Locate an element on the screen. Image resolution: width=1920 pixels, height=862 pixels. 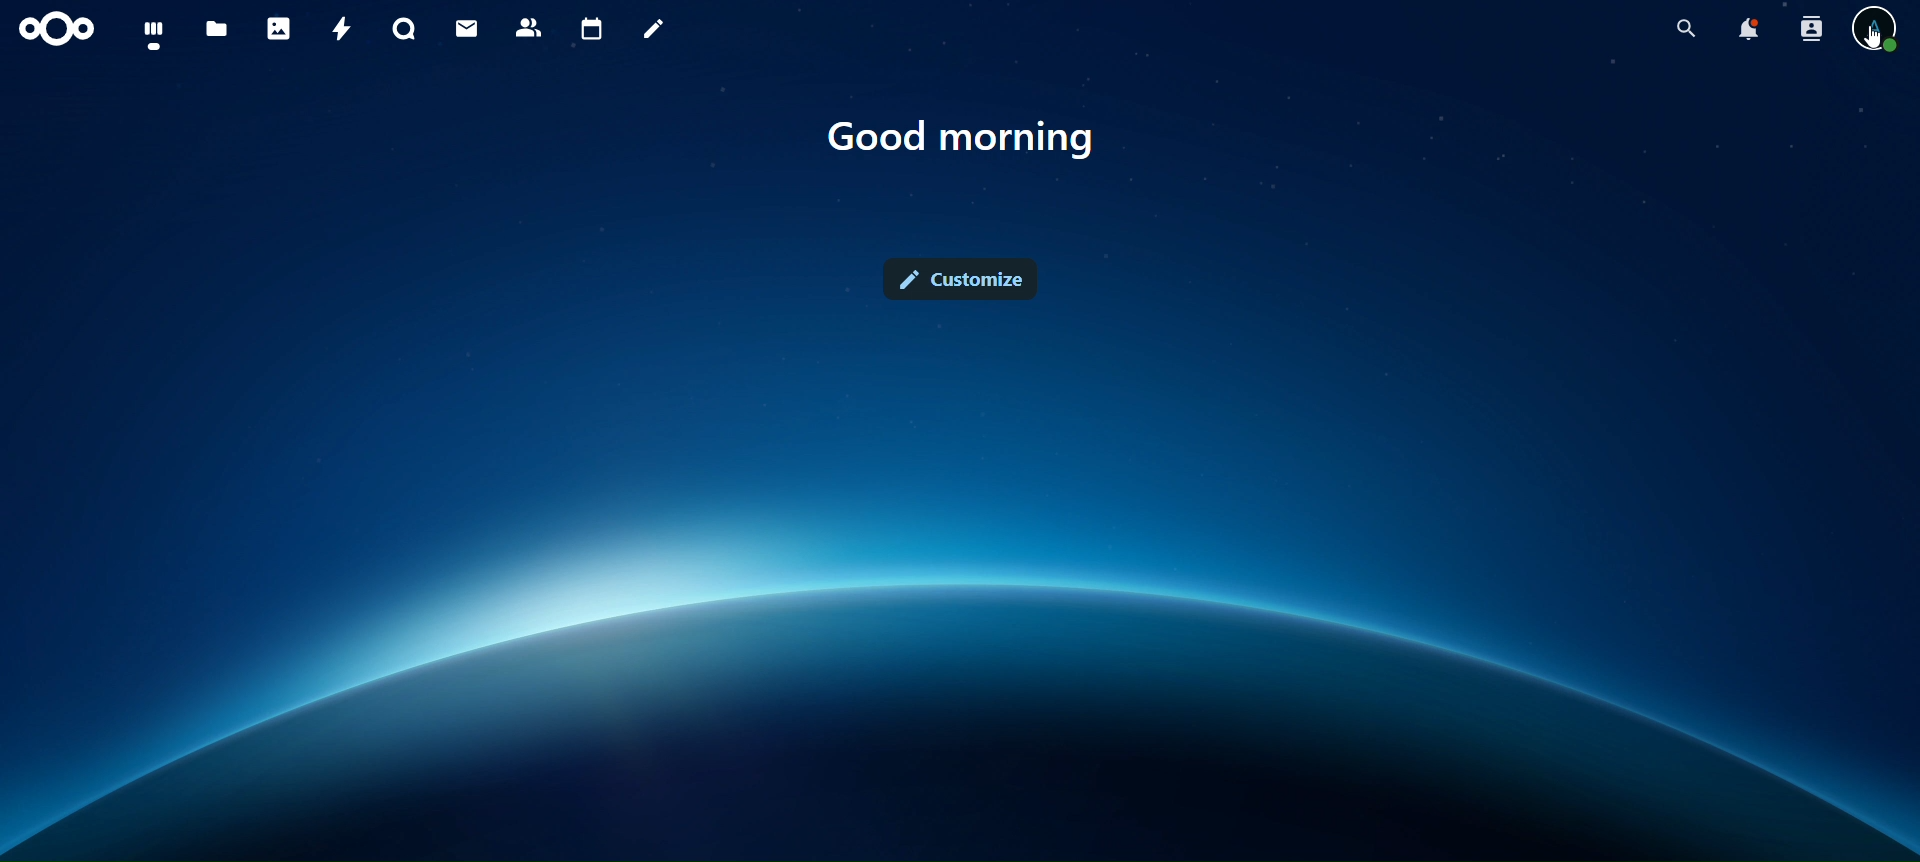
customize is located at coordinates (964, 275).